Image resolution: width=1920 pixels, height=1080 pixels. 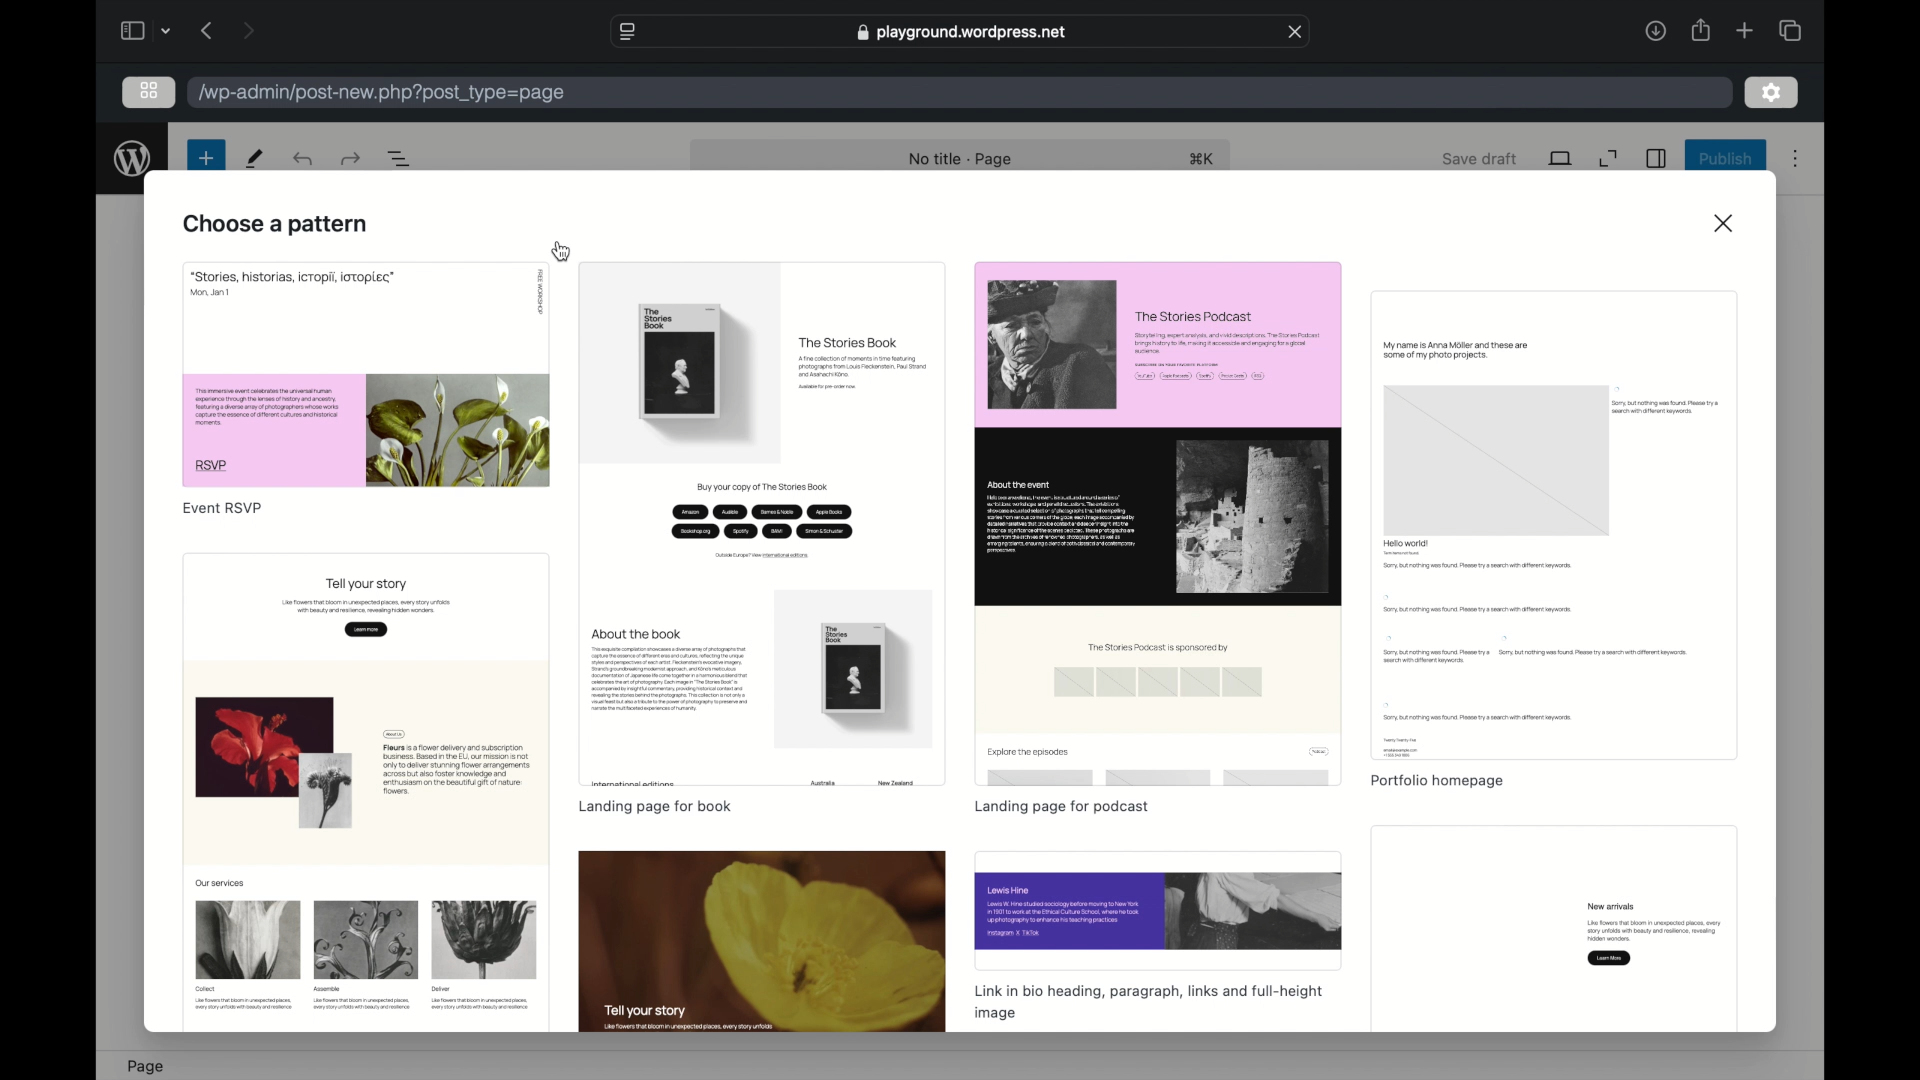 I want to click on preview, so click(x=362, y=374).